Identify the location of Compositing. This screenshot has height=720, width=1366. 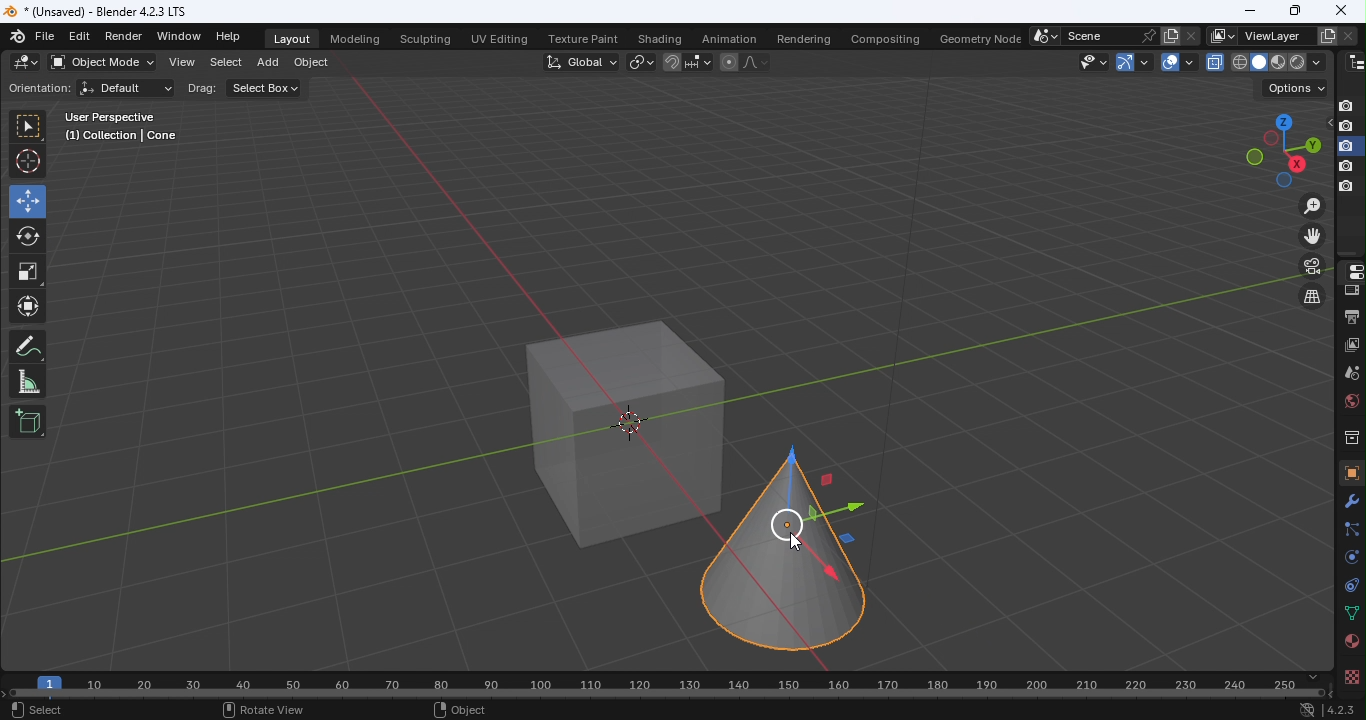
(882, 35).